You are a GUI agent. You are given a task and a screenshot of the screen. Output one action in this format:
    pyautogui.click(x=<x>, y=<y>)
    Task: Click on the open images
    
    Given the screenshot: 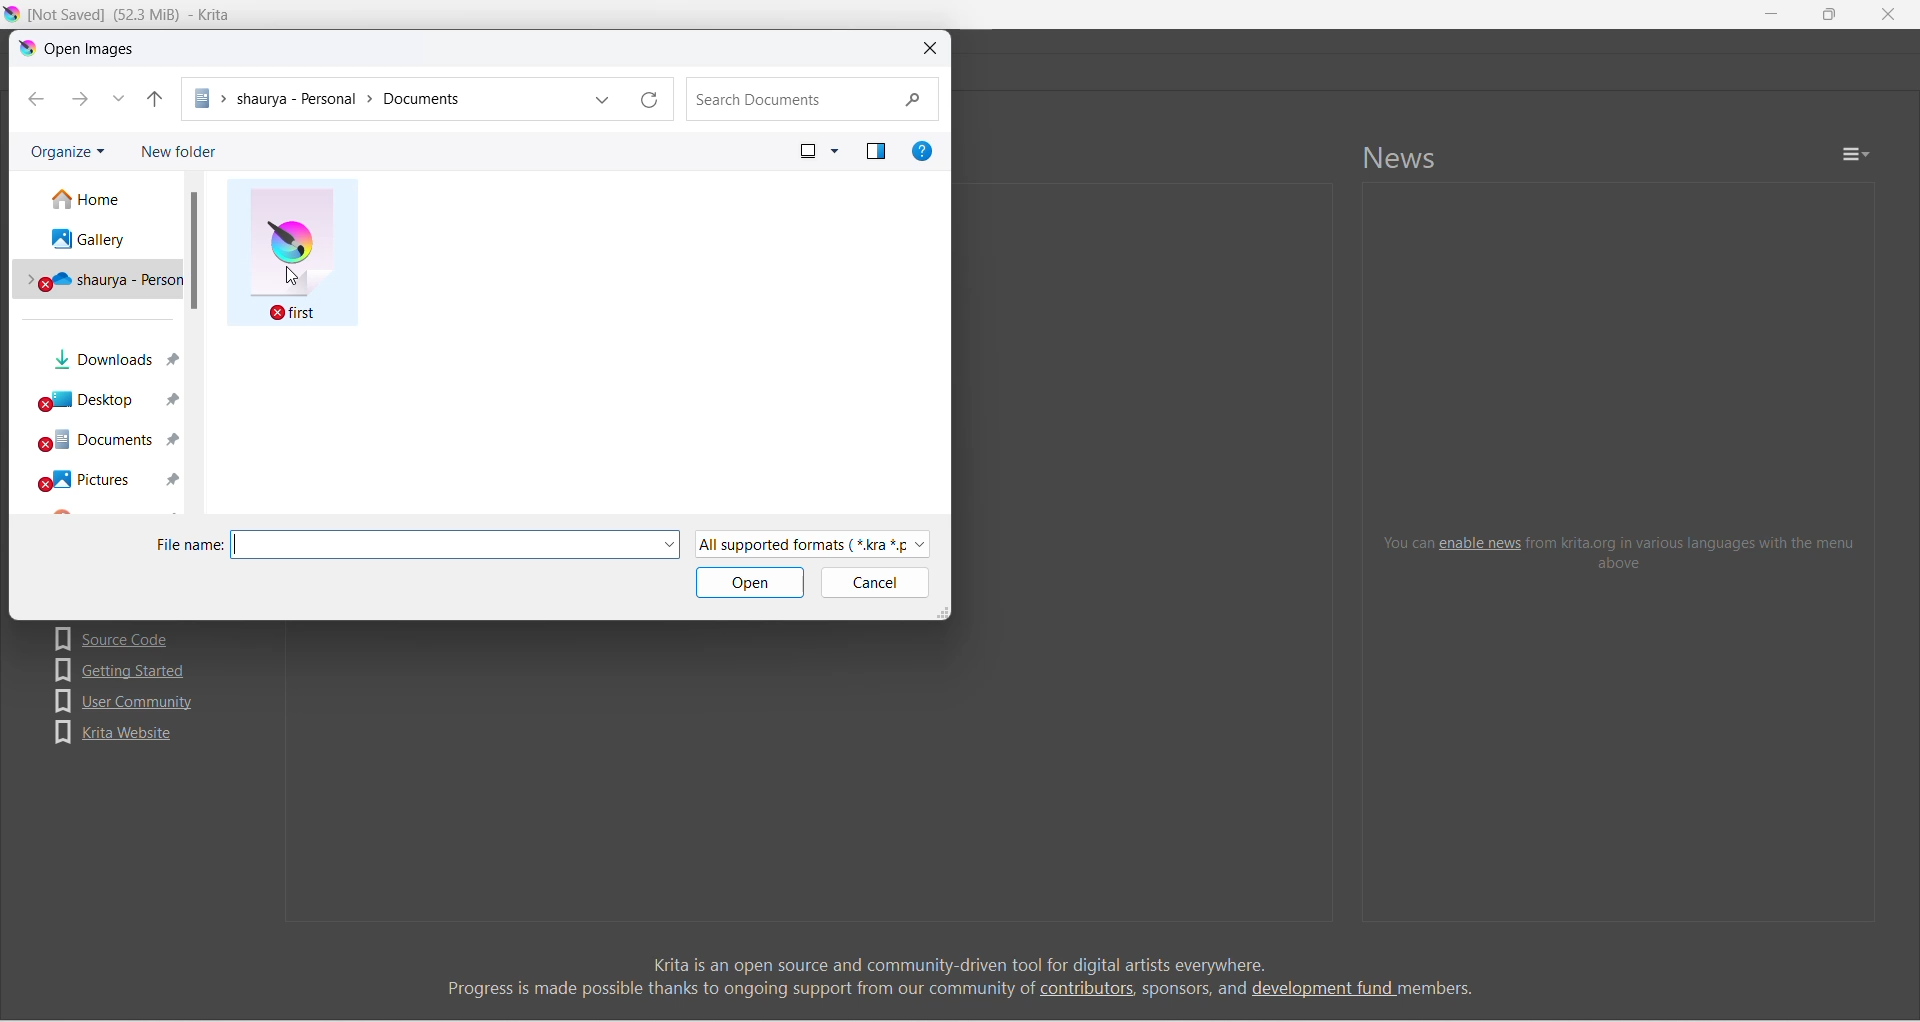 What is the action you would take?
    pyautogui.click(x=80, y=49)
    